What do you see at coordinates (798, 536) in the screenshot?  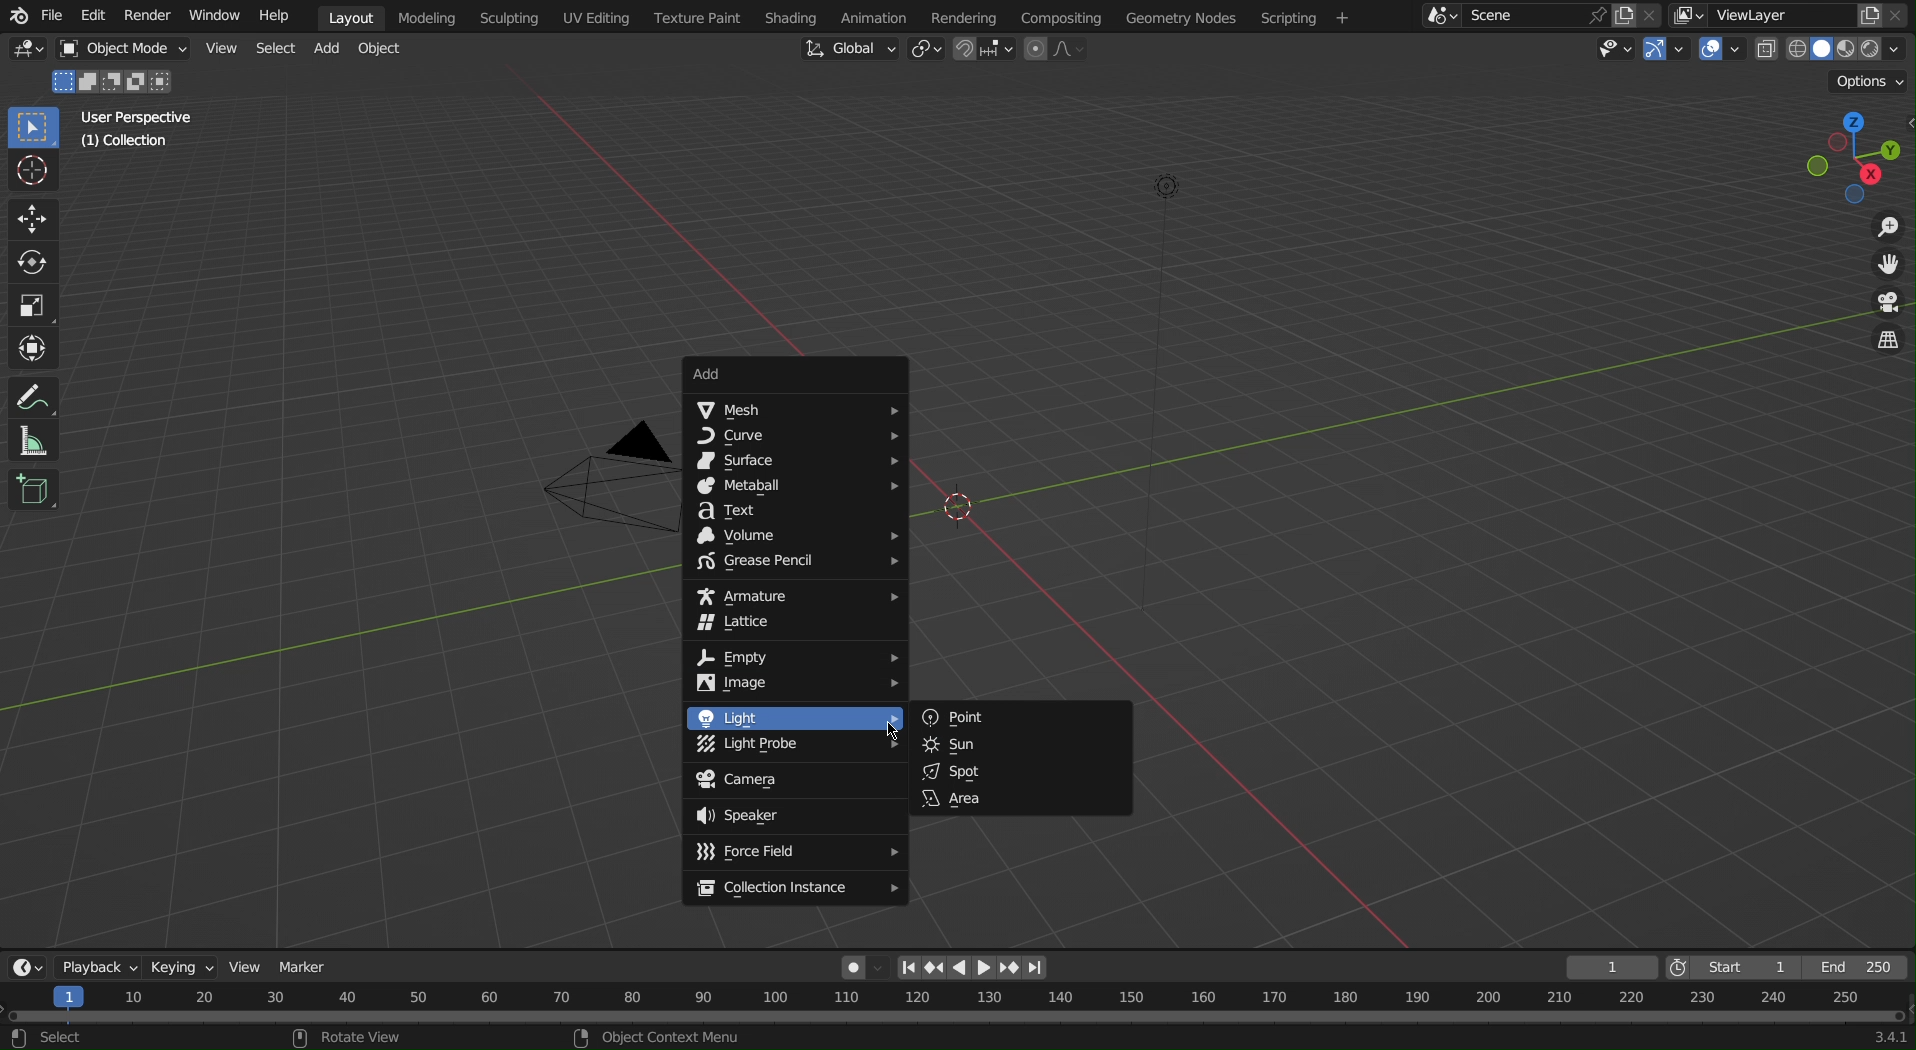 I see `Volume` at bounding box center [798, 536].